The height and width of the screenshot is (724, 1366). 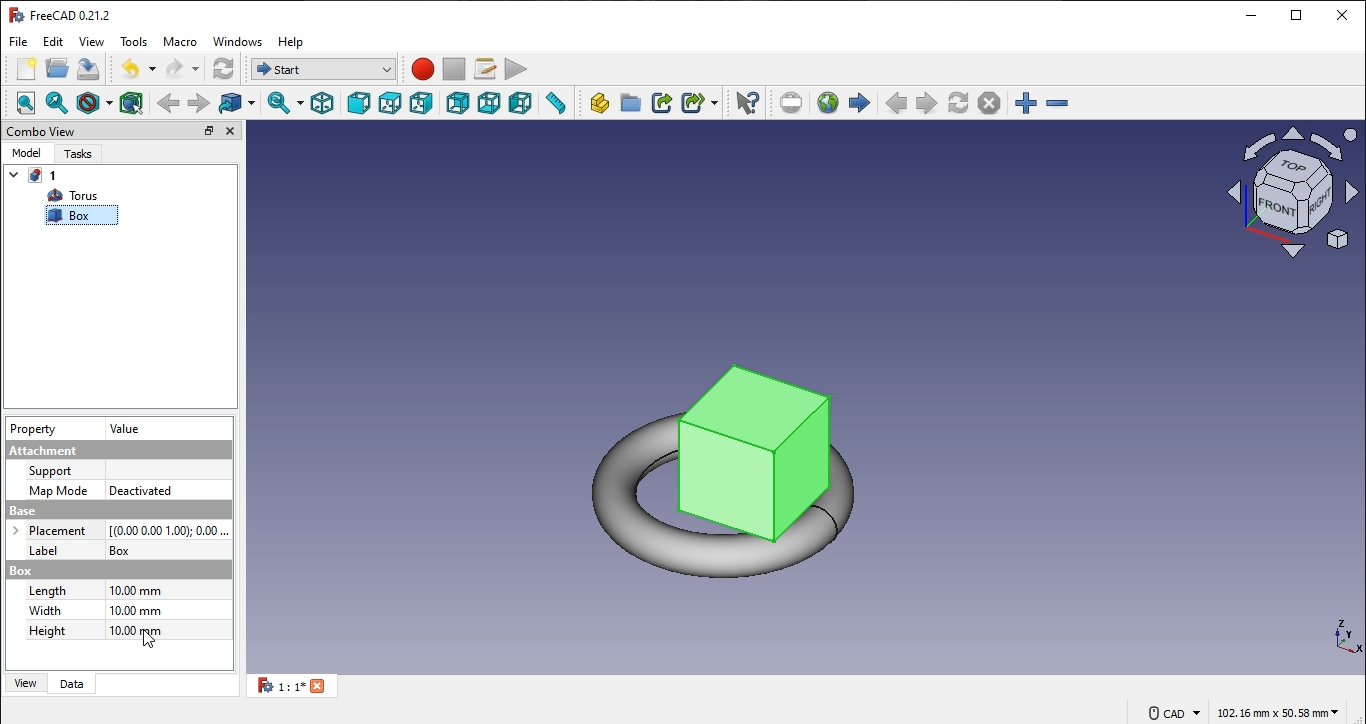 I want to click on create part, so click(x=598, y=104).